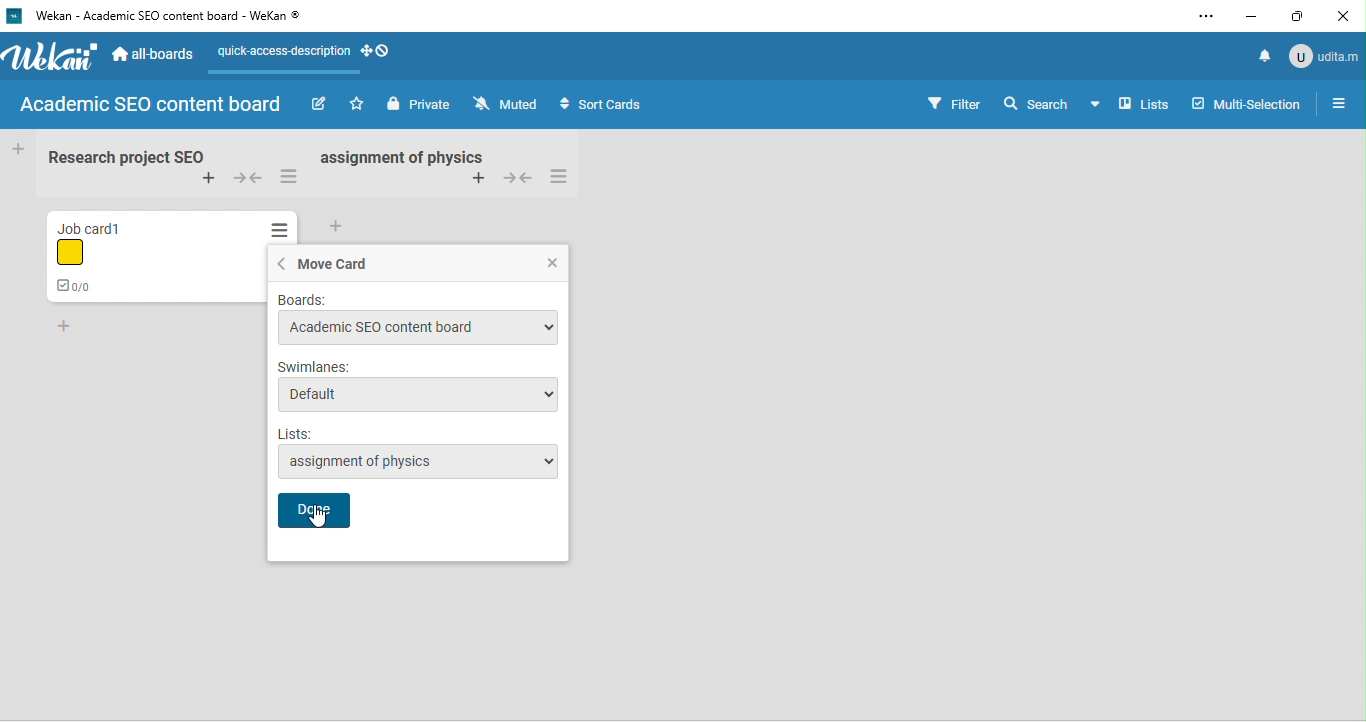 This screenshot has height=722, width=1366. Describe the element at coordinates (522, 180) in the screenshot. I see `collapse` at that location.